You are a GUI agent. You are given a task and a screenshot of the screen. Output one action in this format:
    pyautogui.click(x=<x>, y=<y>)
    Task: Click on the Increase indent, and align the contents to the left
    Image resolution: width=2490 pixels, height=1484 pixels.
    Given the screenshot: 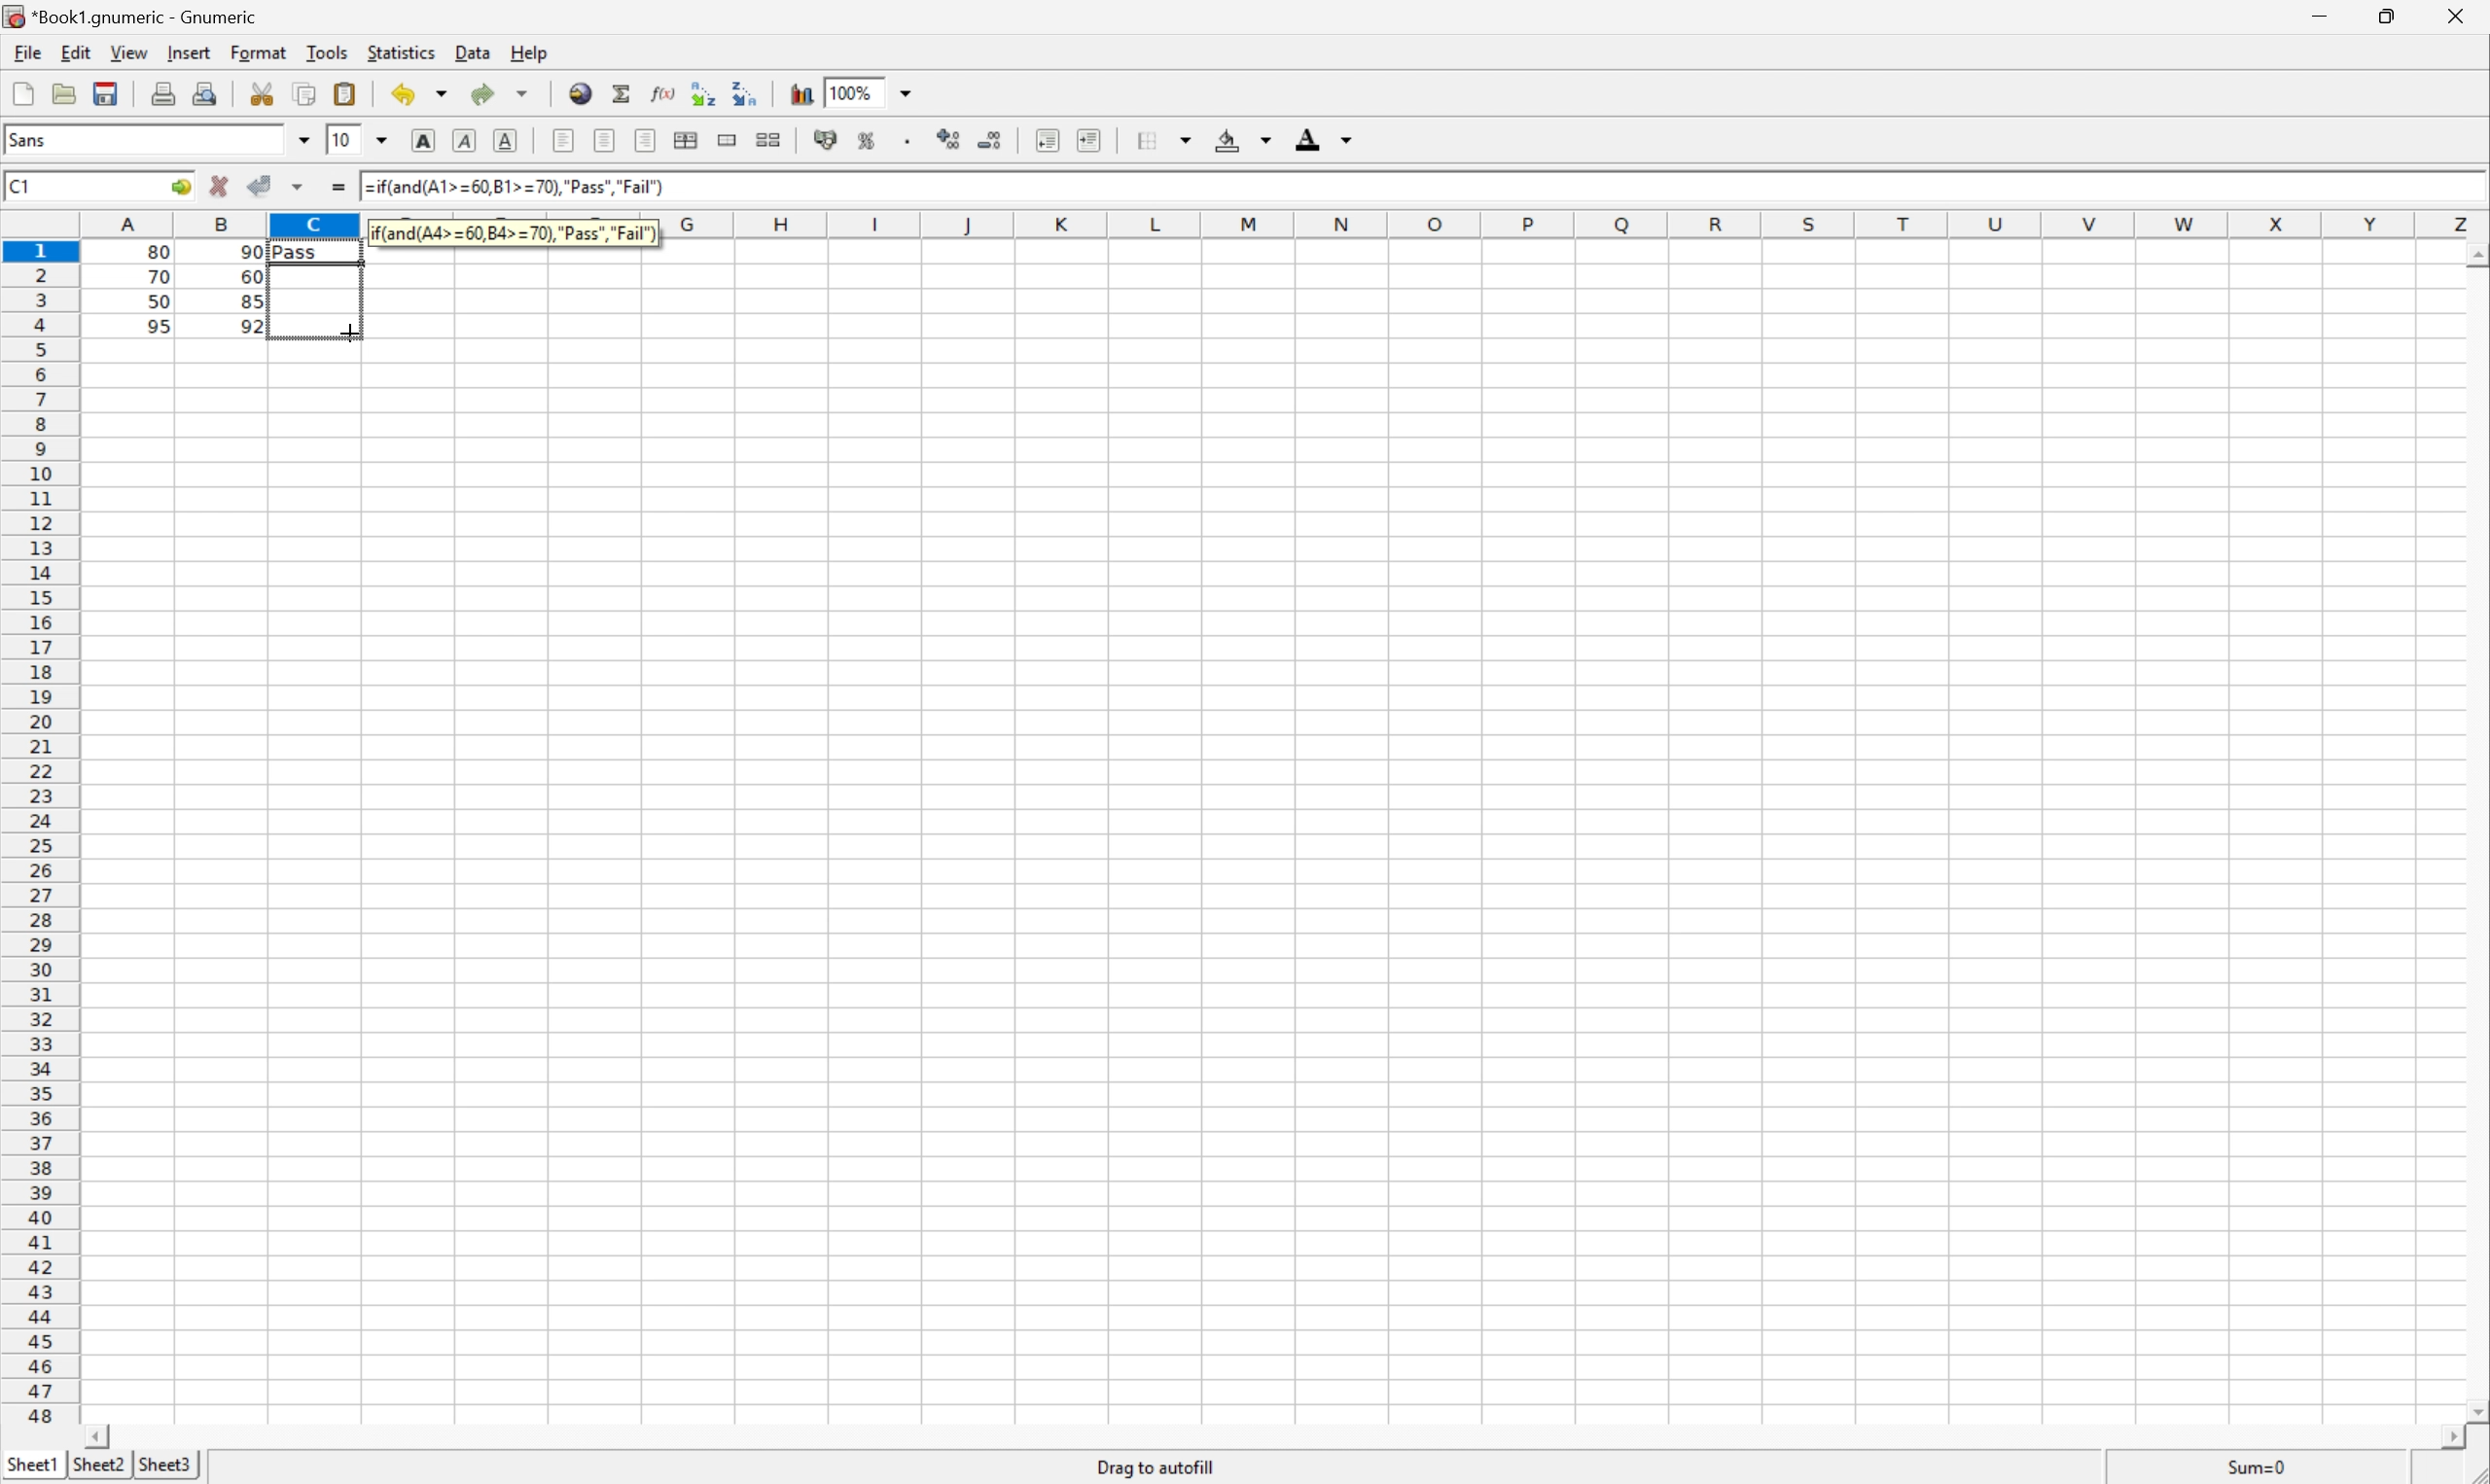 What is the action you would take?
    pyautogui.click(x=1094, y=138)
    